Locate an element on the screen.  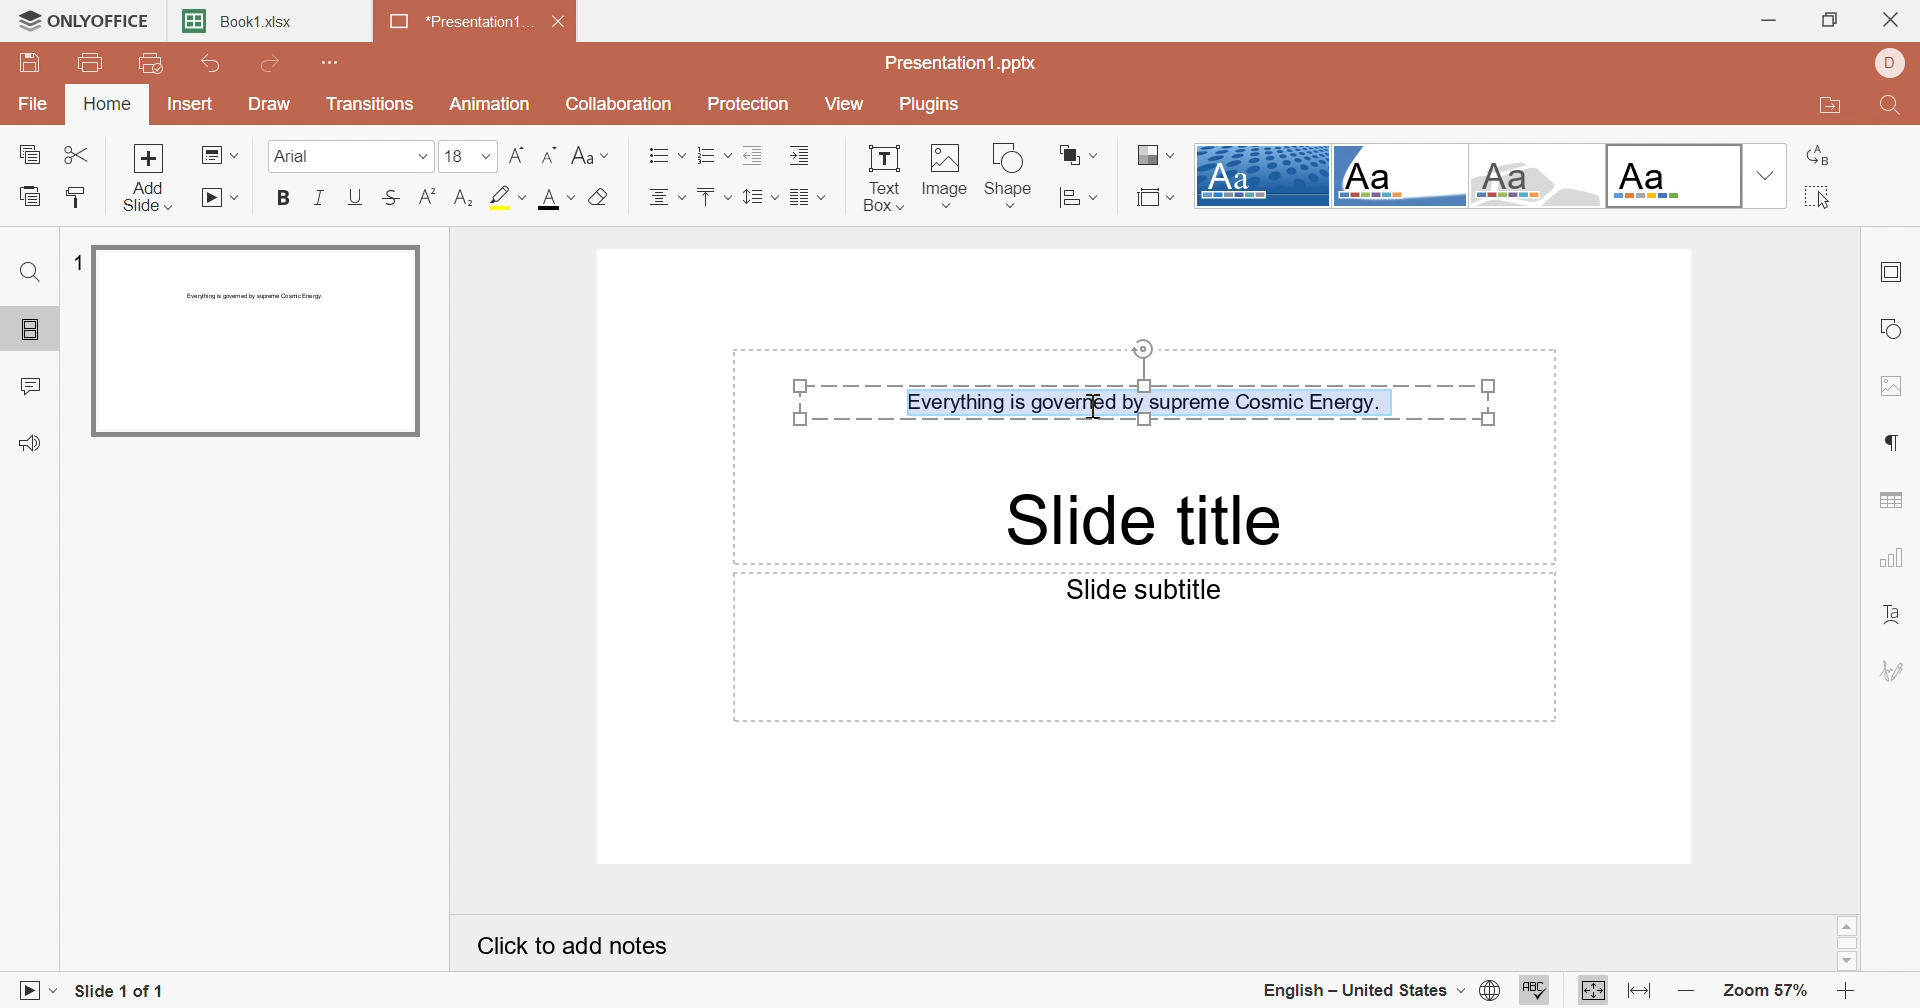
DELL is located at coordinates (1889, 64).